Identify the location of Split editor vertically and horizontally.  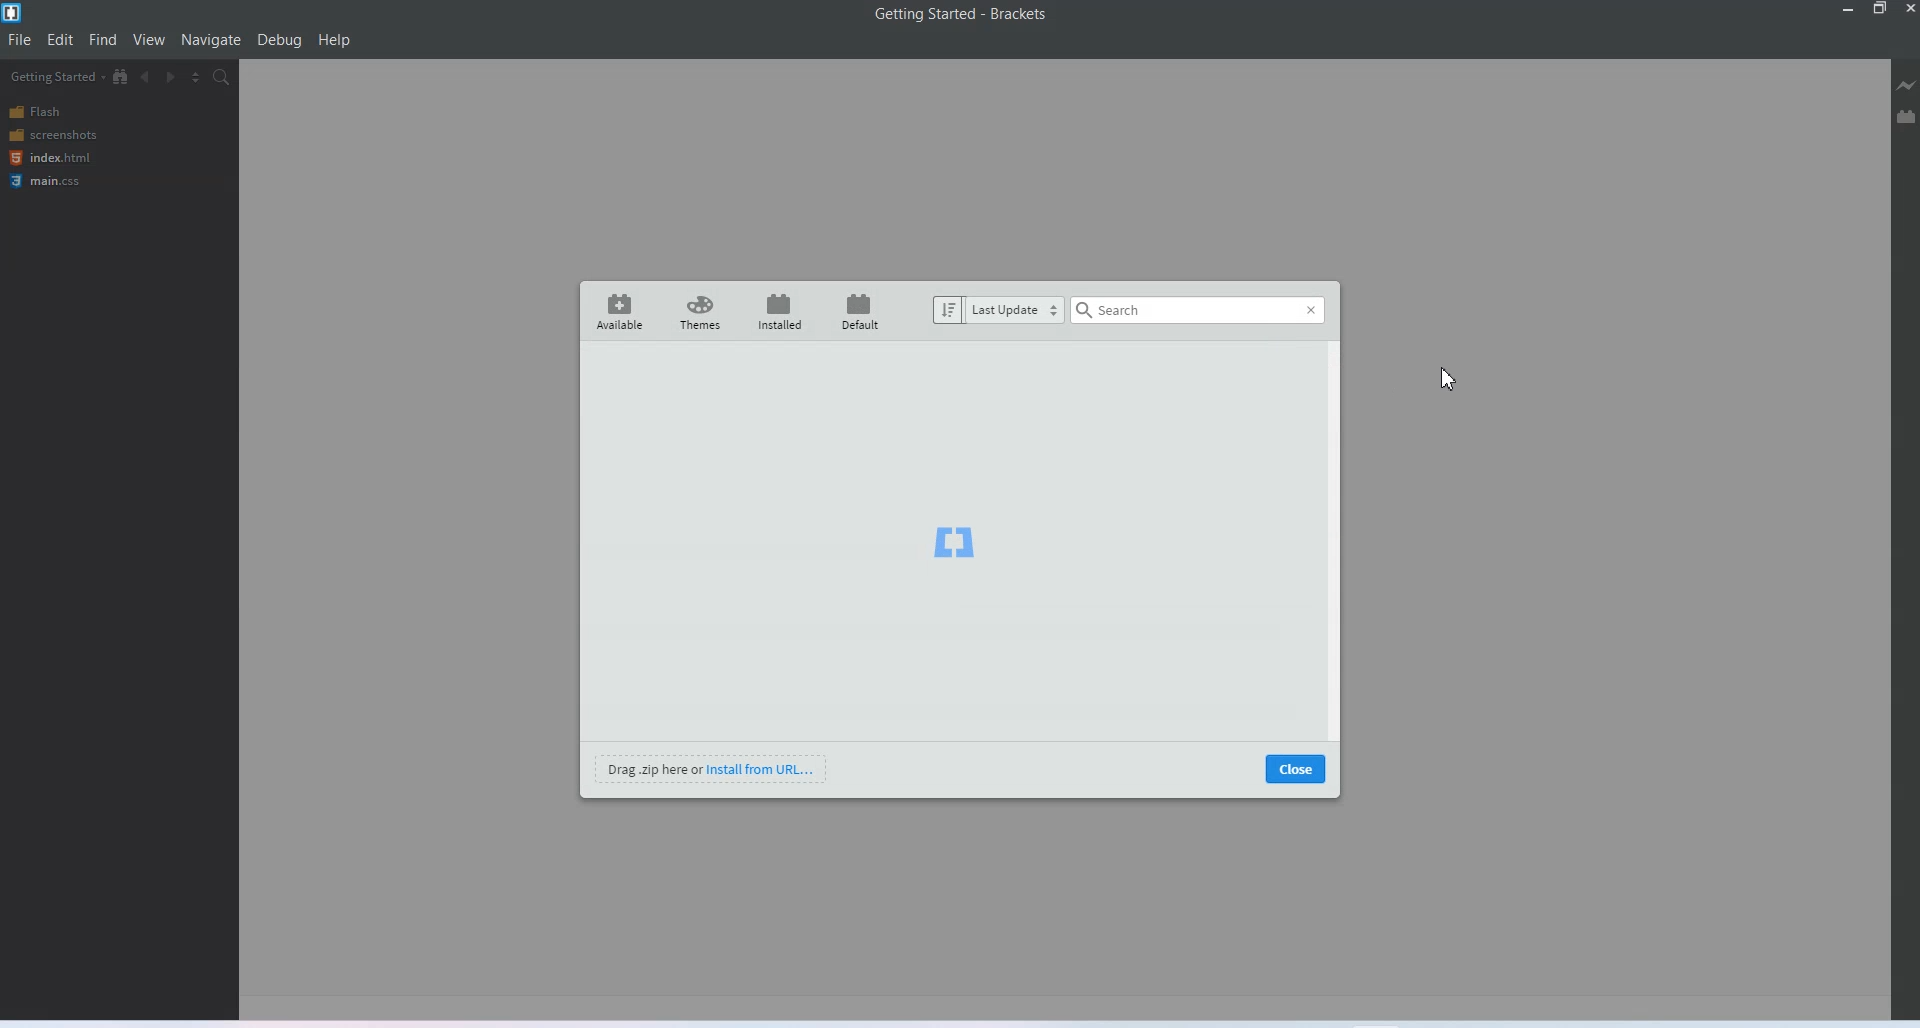
(197, 78).